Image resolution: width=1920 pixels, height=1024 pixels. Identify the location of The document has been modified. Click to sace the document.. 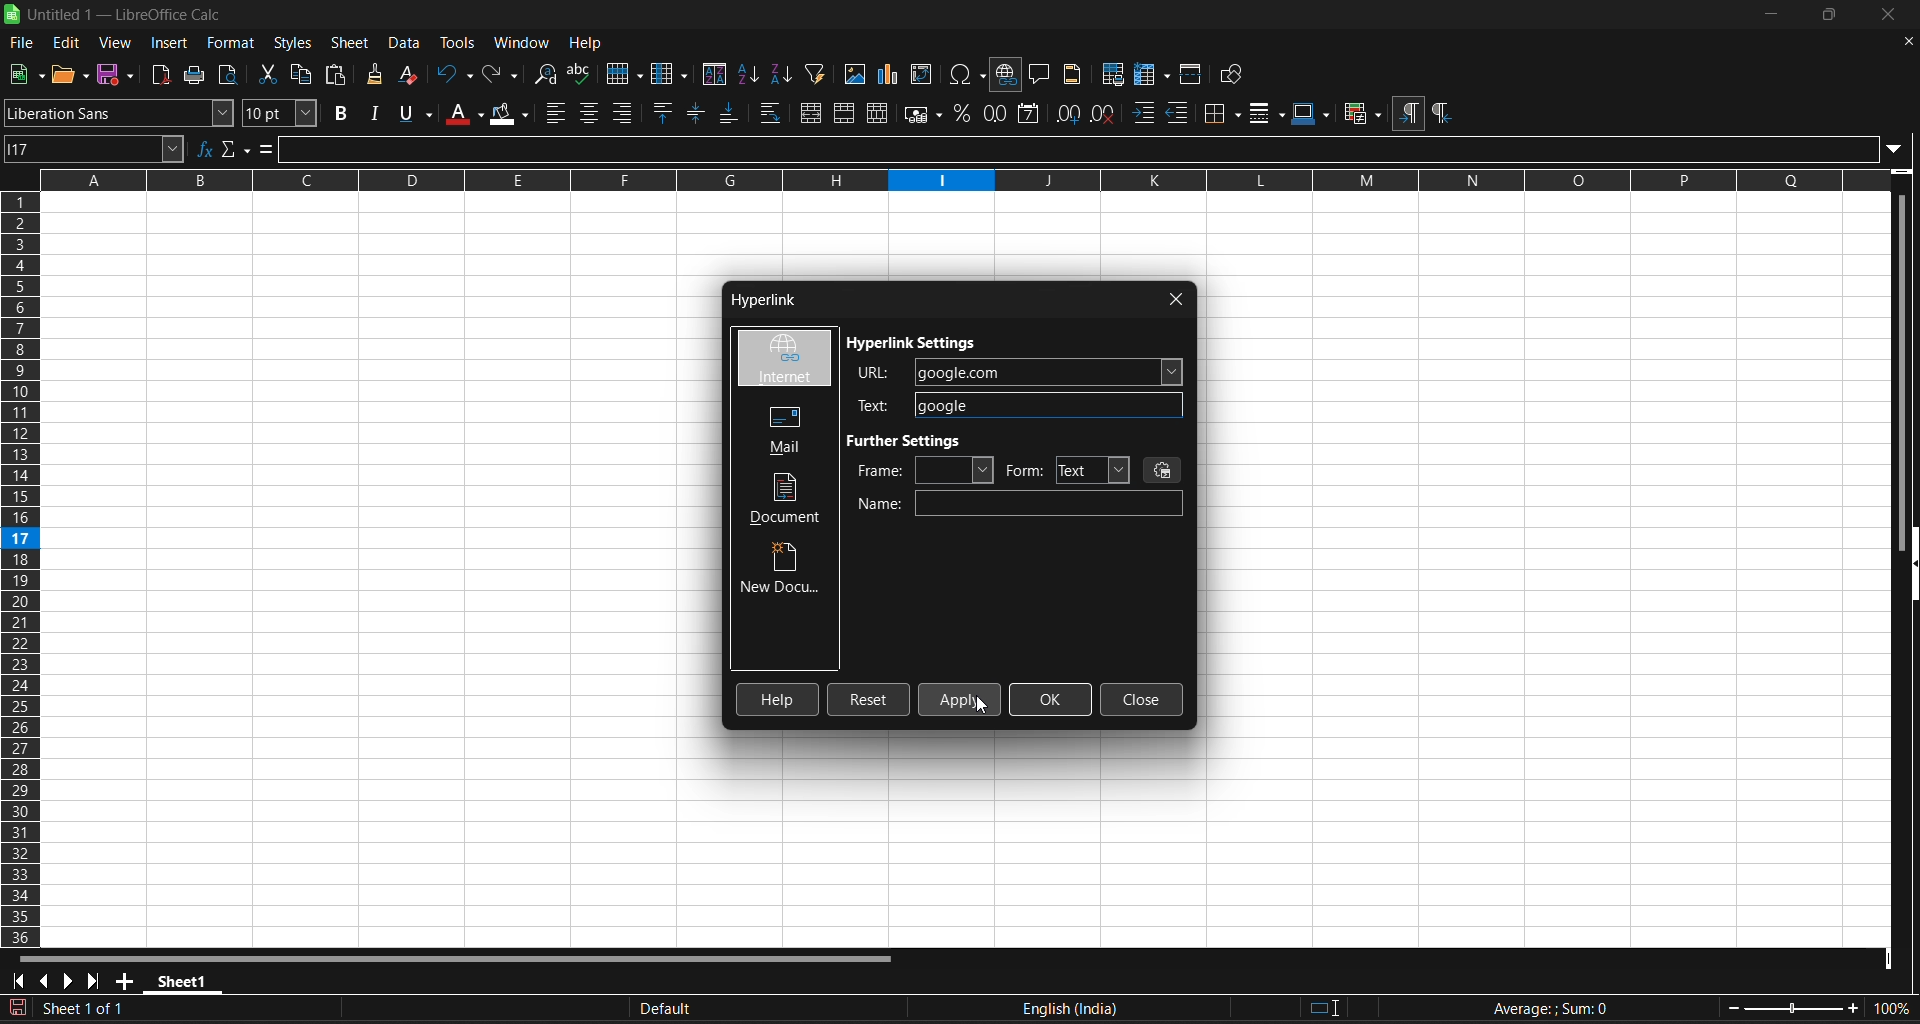
(317, 1010).